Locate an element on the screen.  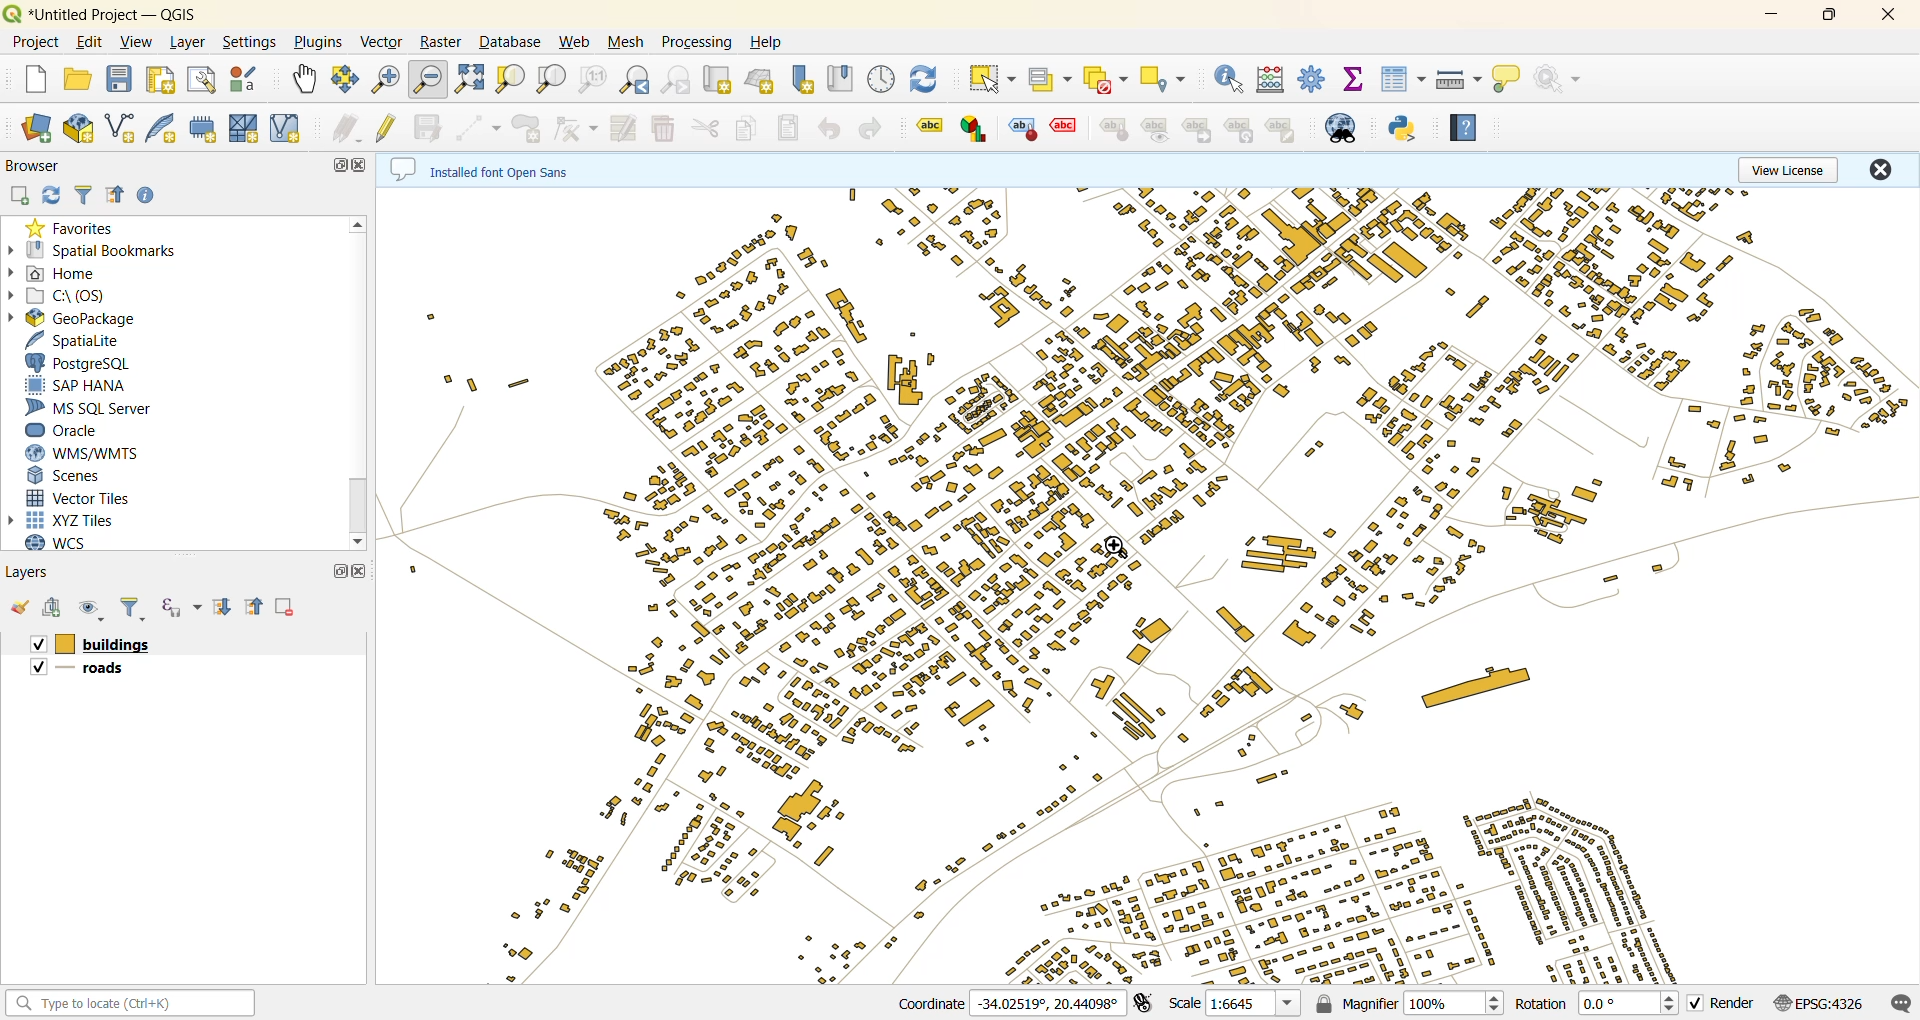
database is located at coordinates (507, 42).